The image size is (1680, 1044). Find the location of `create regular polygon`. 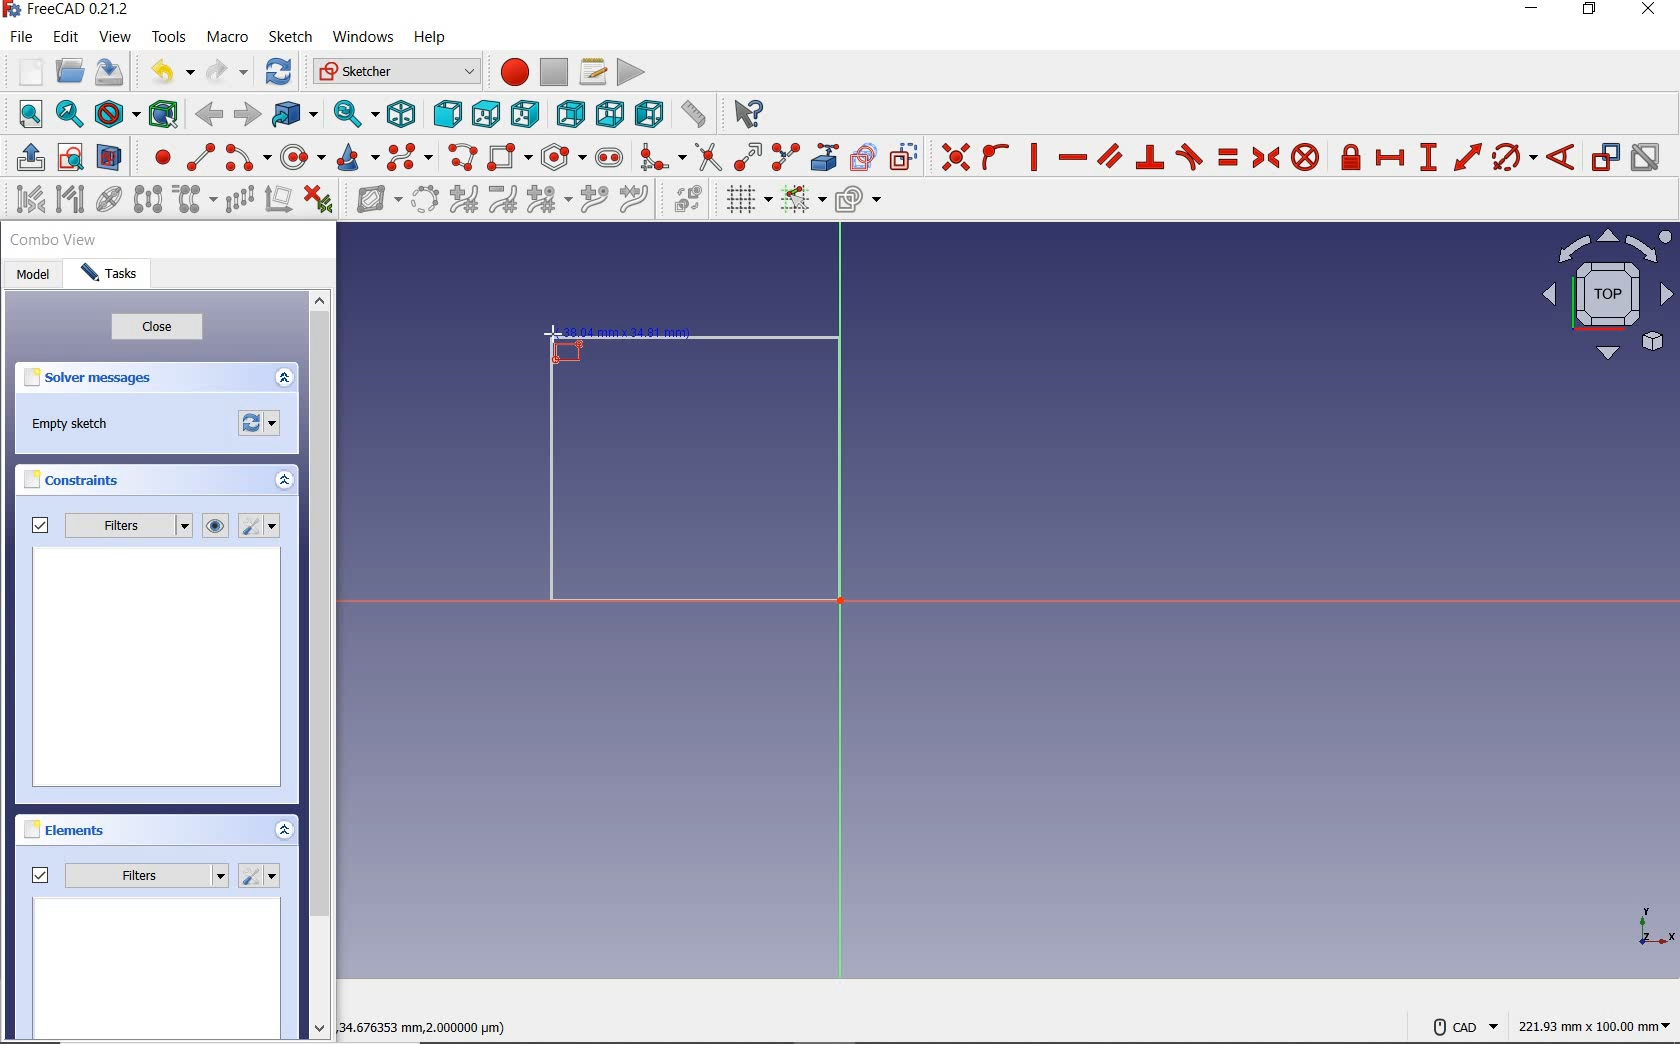

create regular polygon is located at coordinates (562, 157).